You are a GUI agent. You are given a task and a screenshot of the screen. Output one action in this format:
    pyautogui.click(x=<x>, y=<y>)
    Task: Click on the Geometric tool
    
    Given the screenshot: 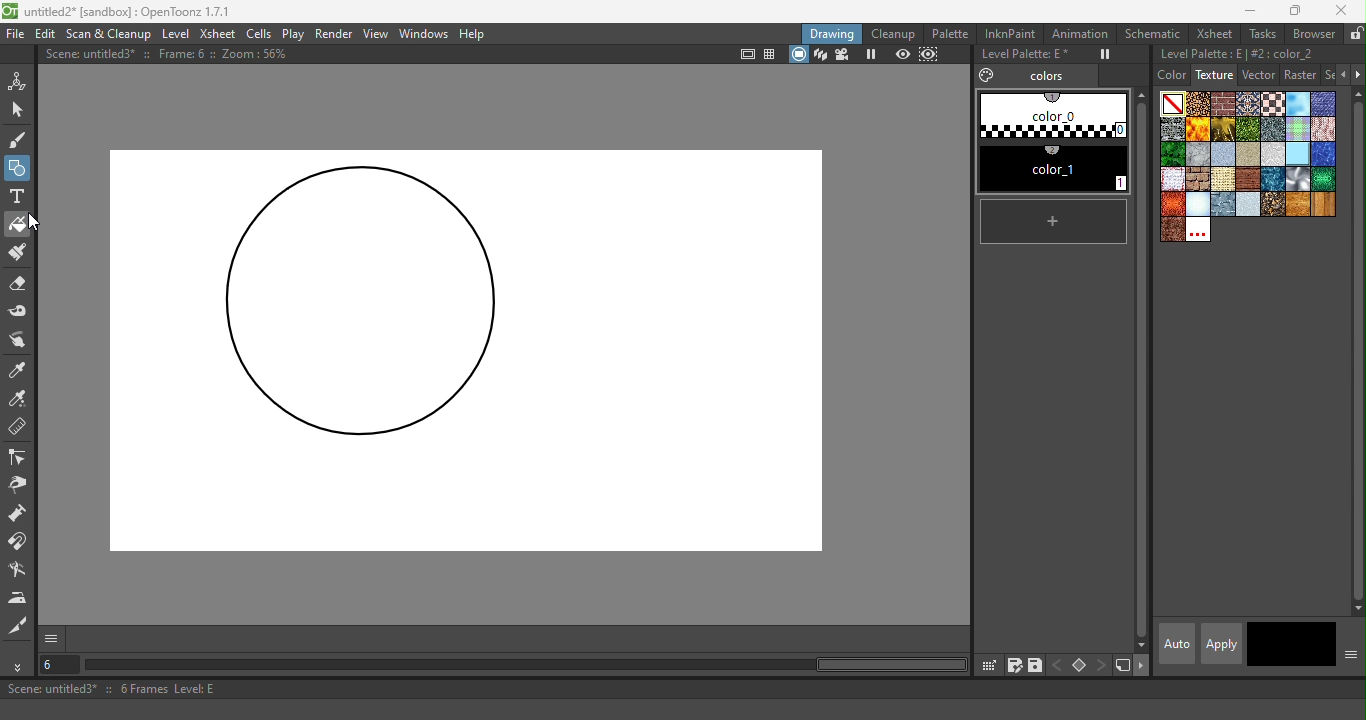 What is the action you would take?
    pyautogui.click(x=19, y=168)
    